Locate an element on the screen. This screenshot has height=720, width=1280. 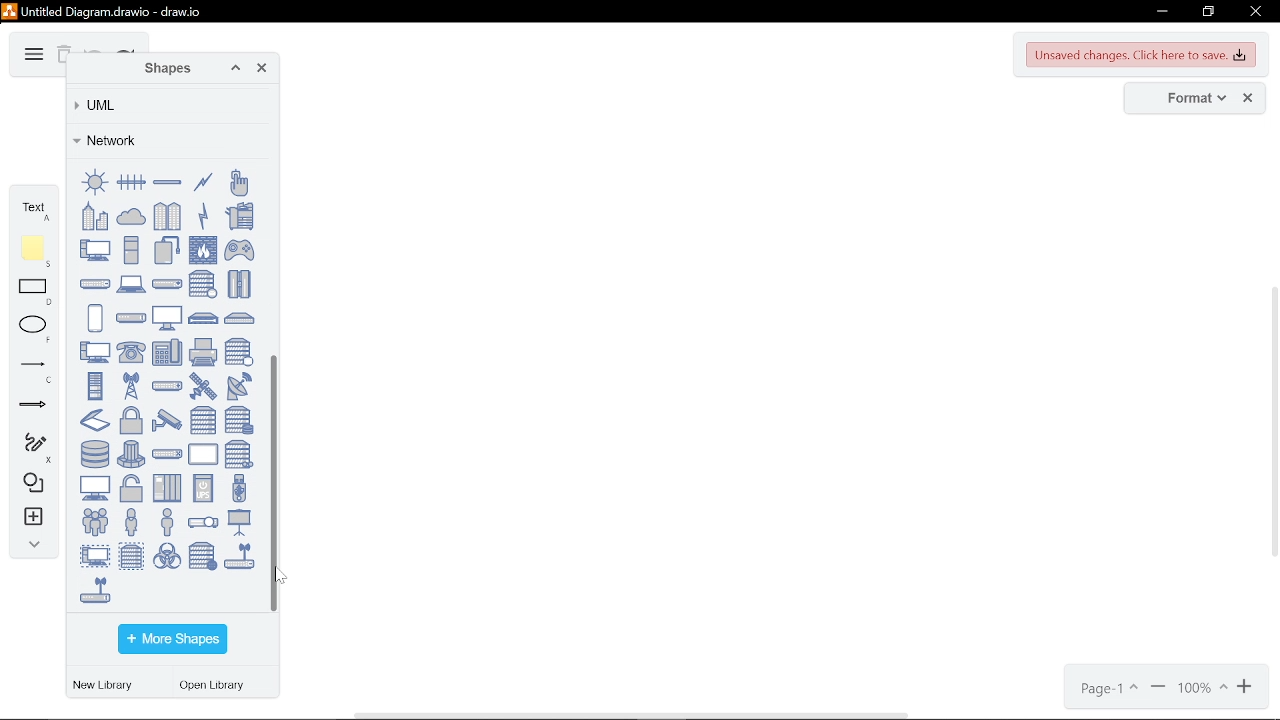
close is located at coordinates (1254, 13).